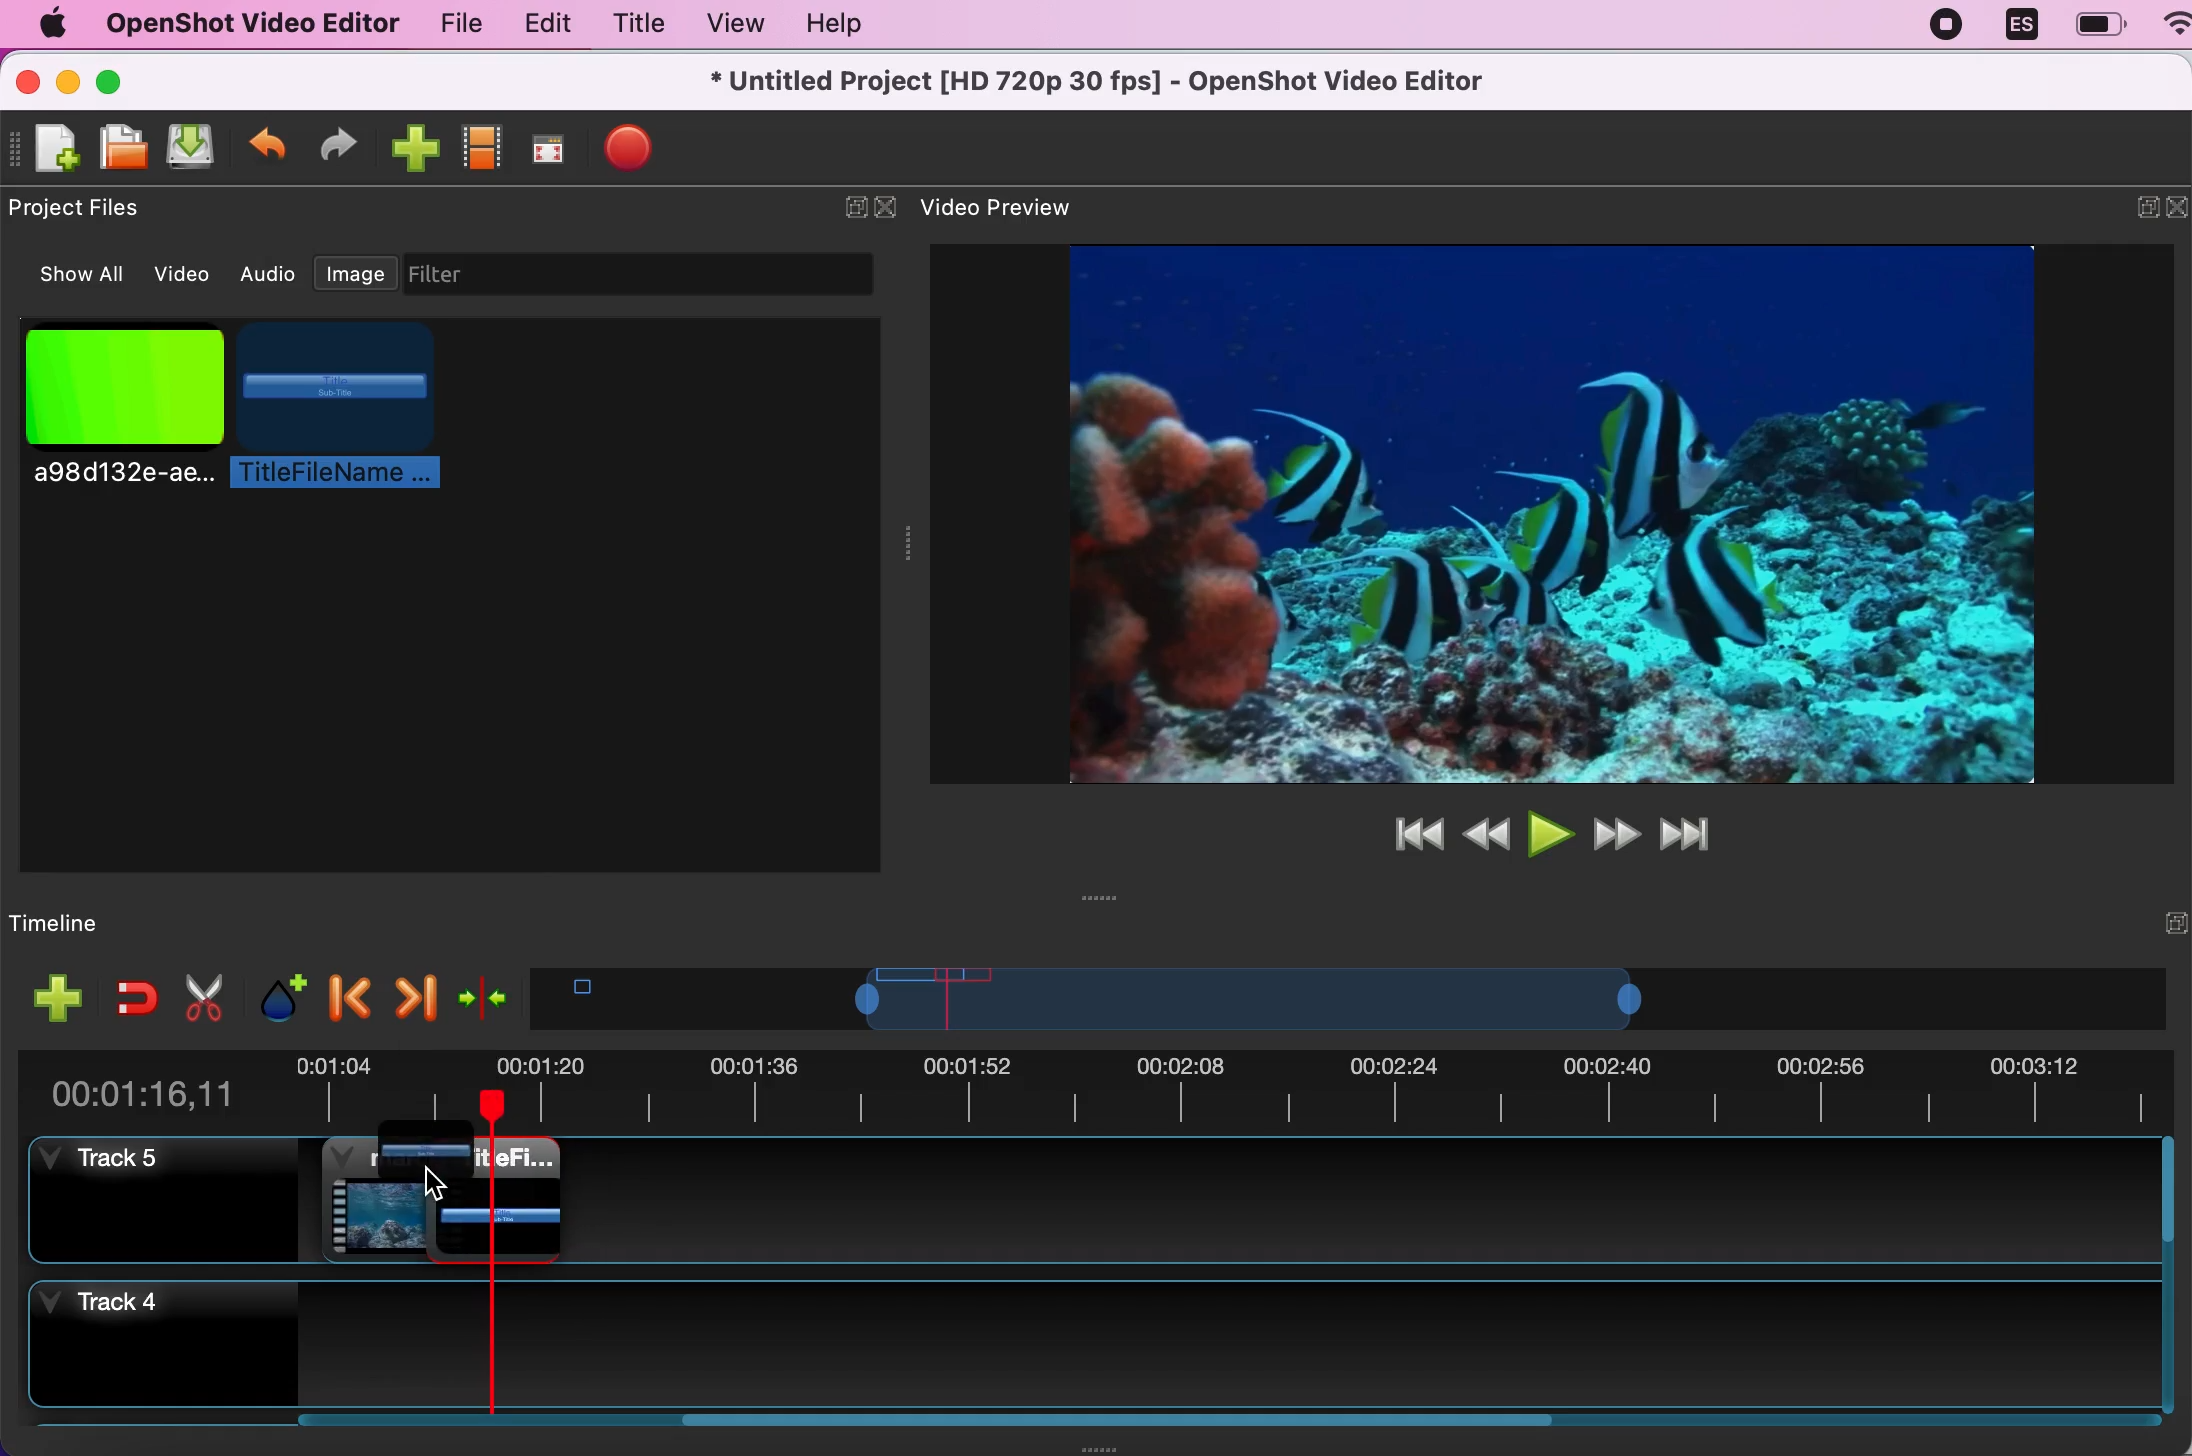  What do you see at coordinates (2099, 24) in the screenshot?
I see `battery` at bounding box center [2099, 24].